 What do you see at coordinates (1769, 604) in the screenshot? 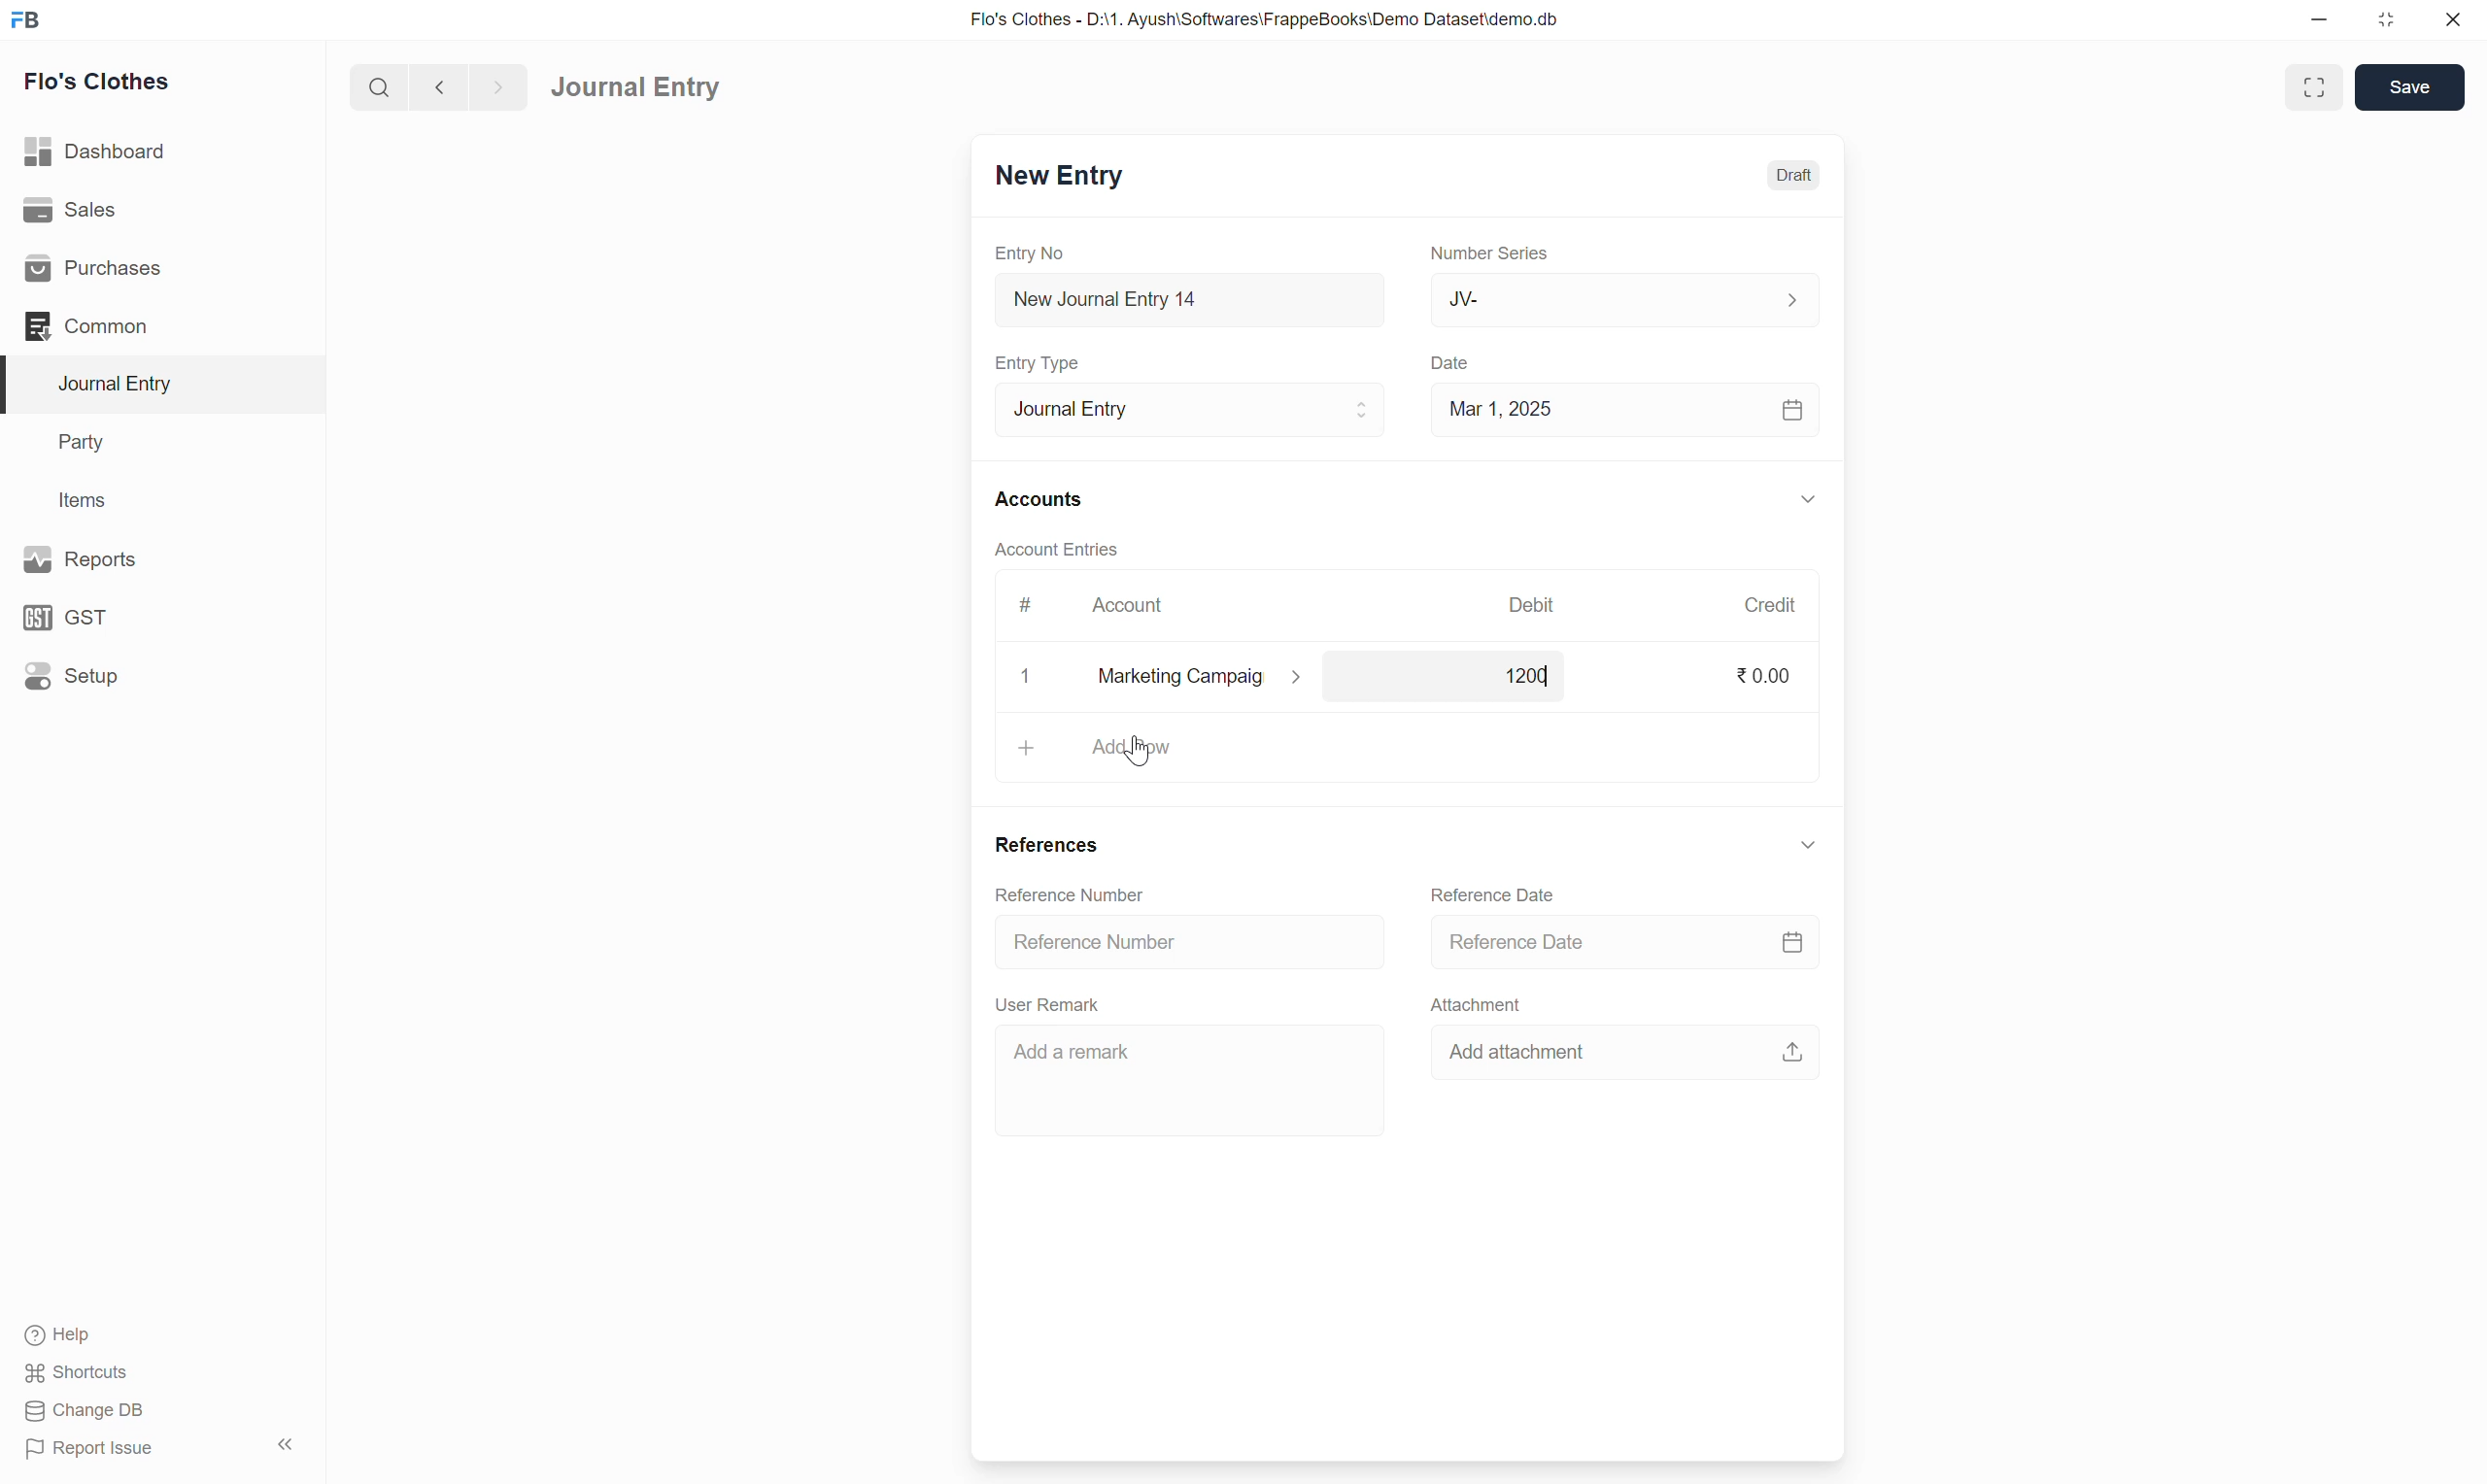
I see `Credit` at bounding box center [1769, 604].